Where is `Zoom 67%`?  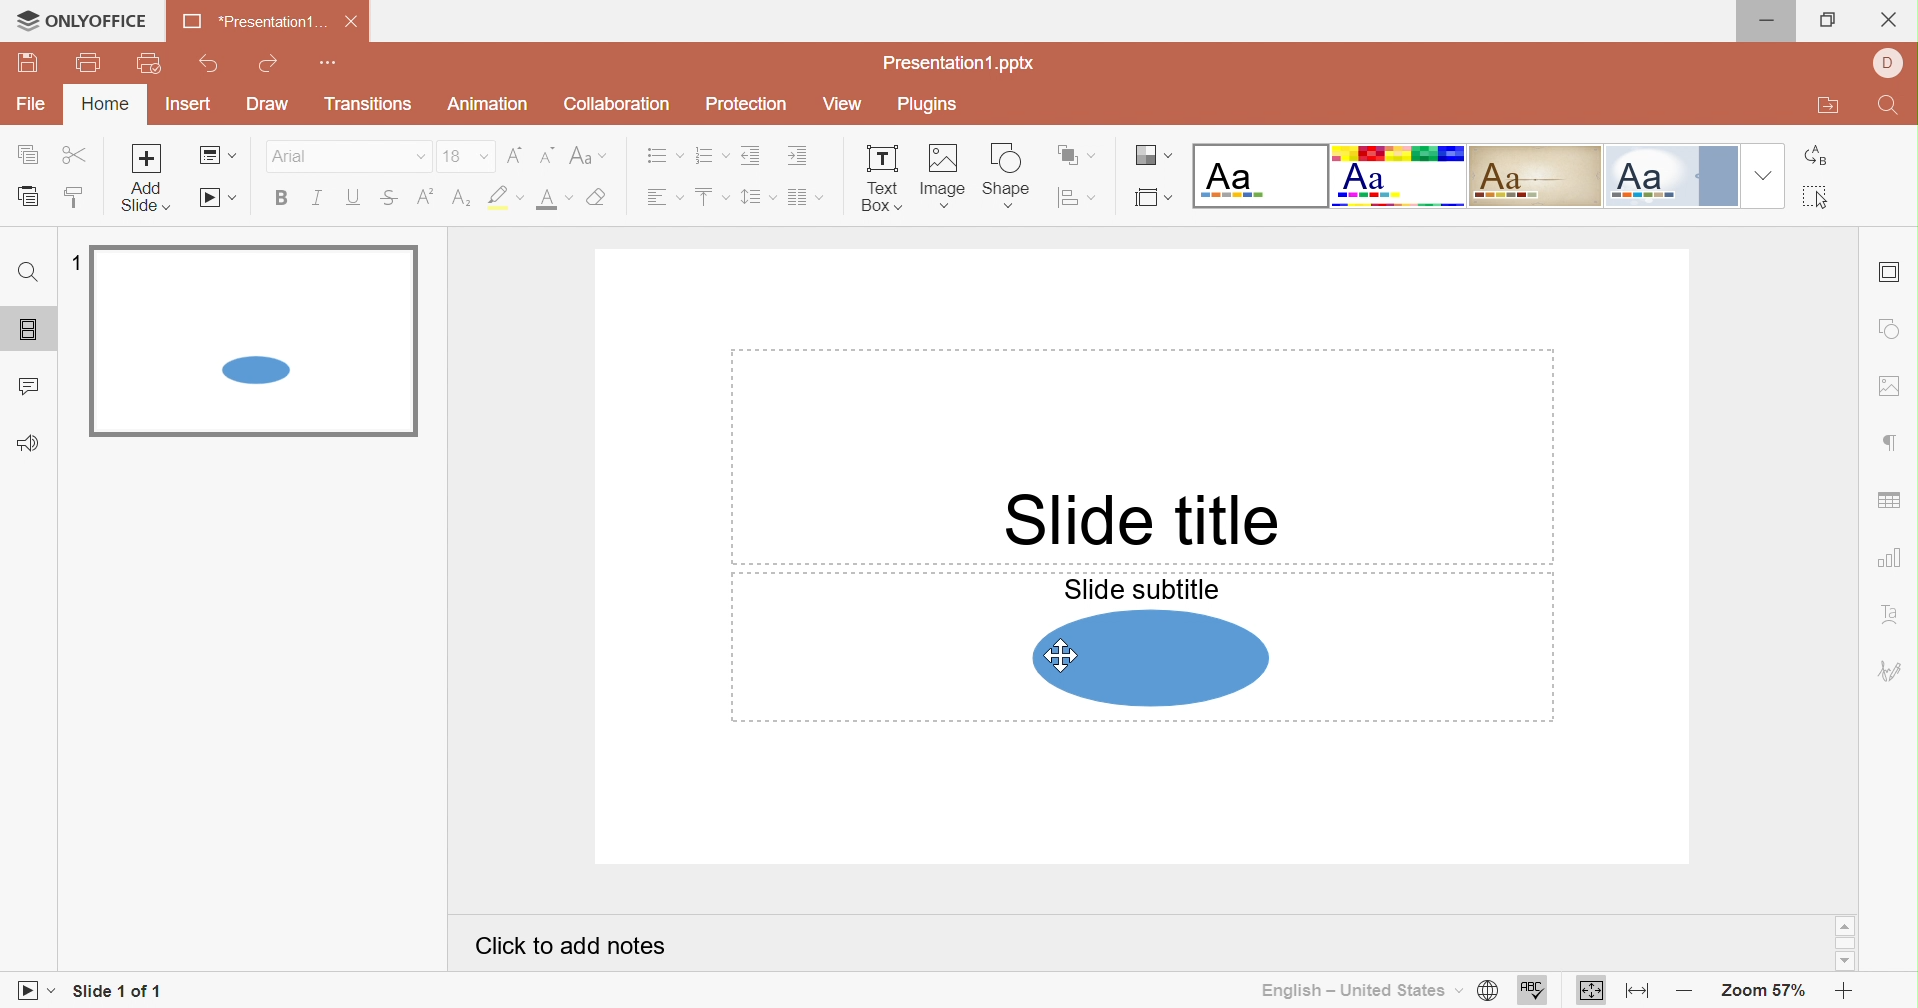 Zoom 67% is located at coordinates (1759, 992).